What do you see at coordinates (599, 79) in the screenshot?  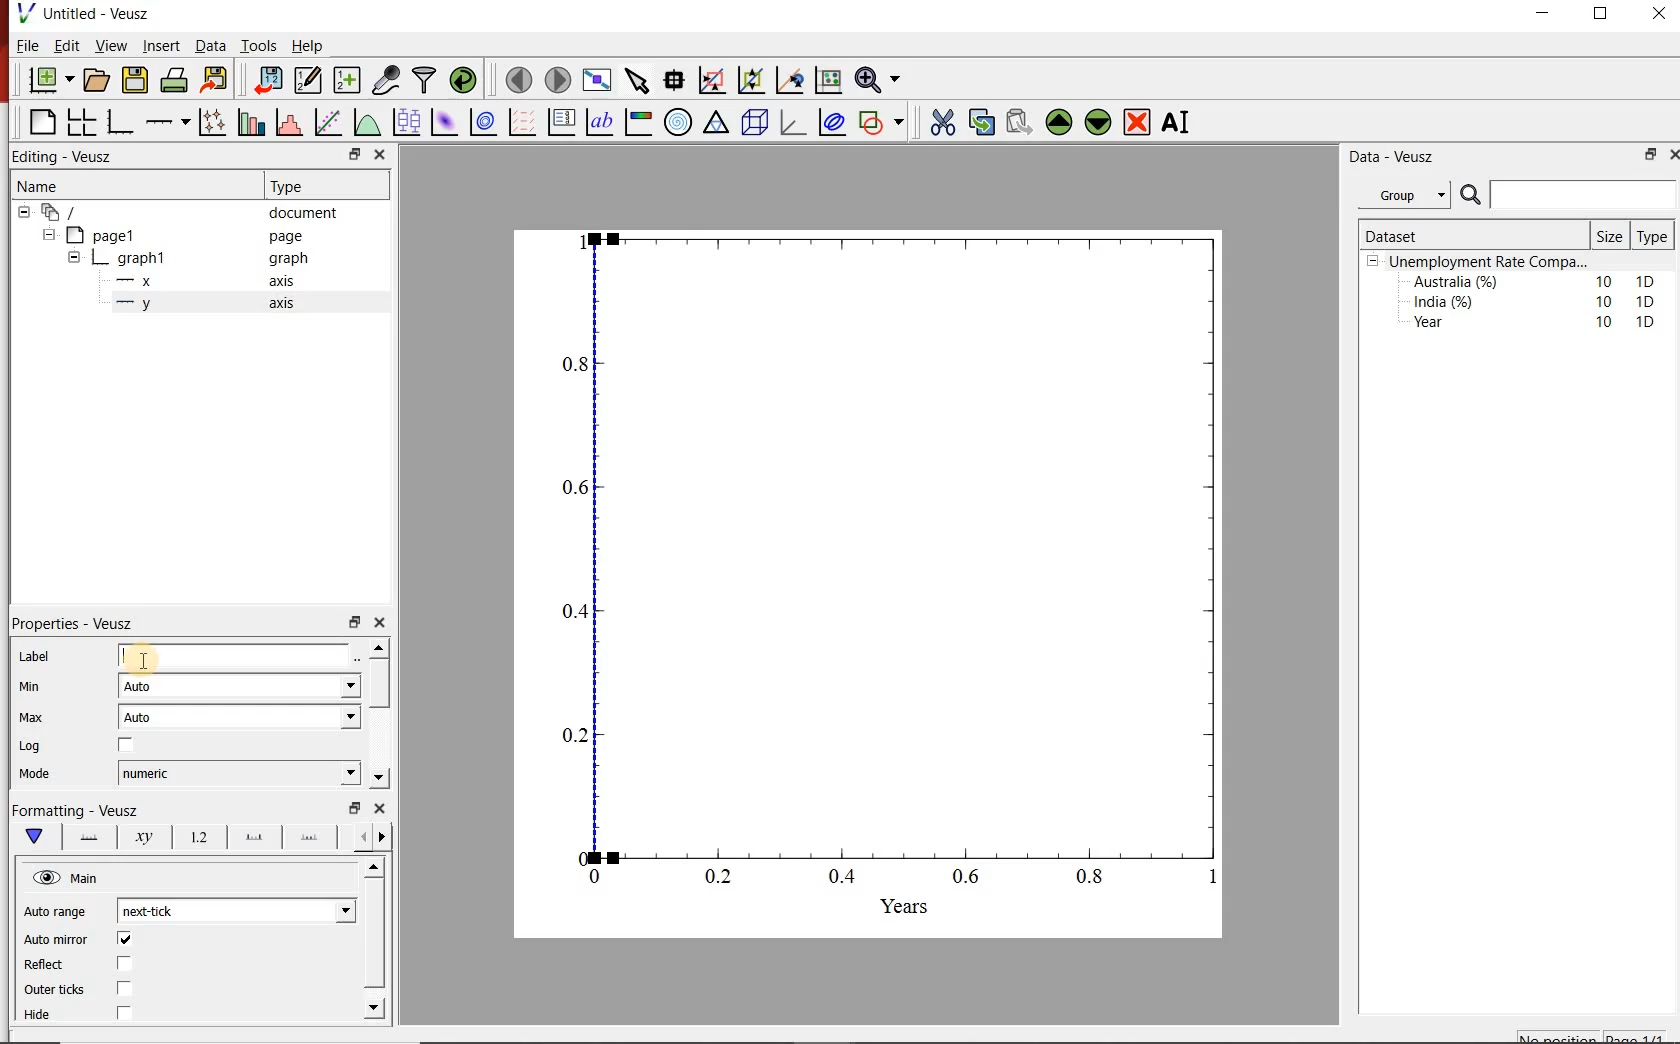 I see `view plot on full screen` at bounding box center [599, 79].